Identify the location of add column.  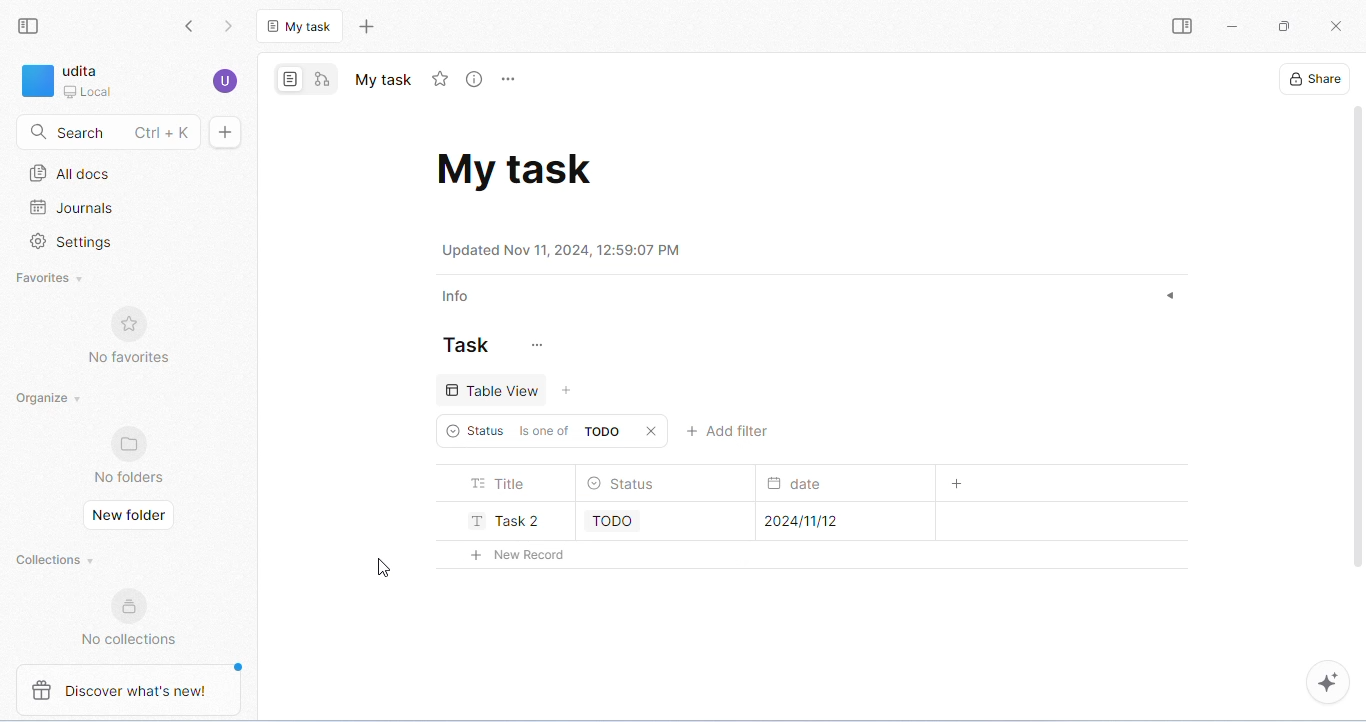
(960, 484).